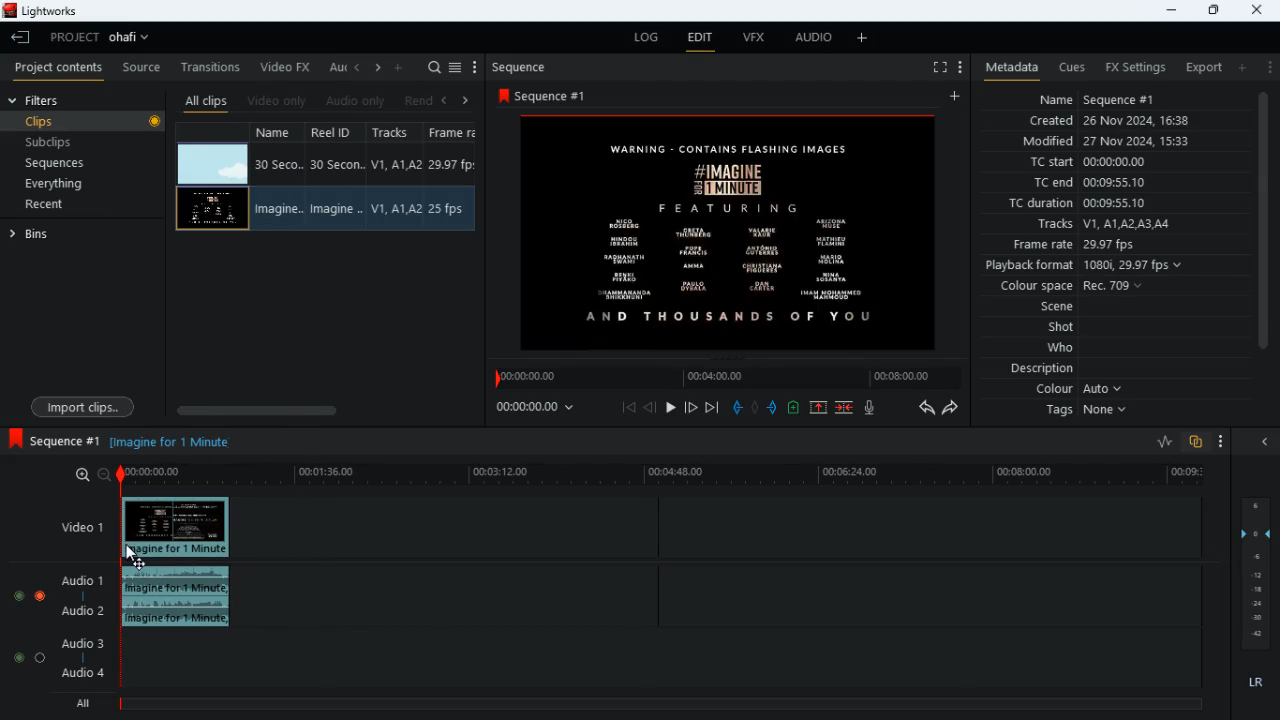 This screenshot has height=720, width=1280. Describe the element at coordinates (106, 37) in the screenshot. I see `project` at that location.